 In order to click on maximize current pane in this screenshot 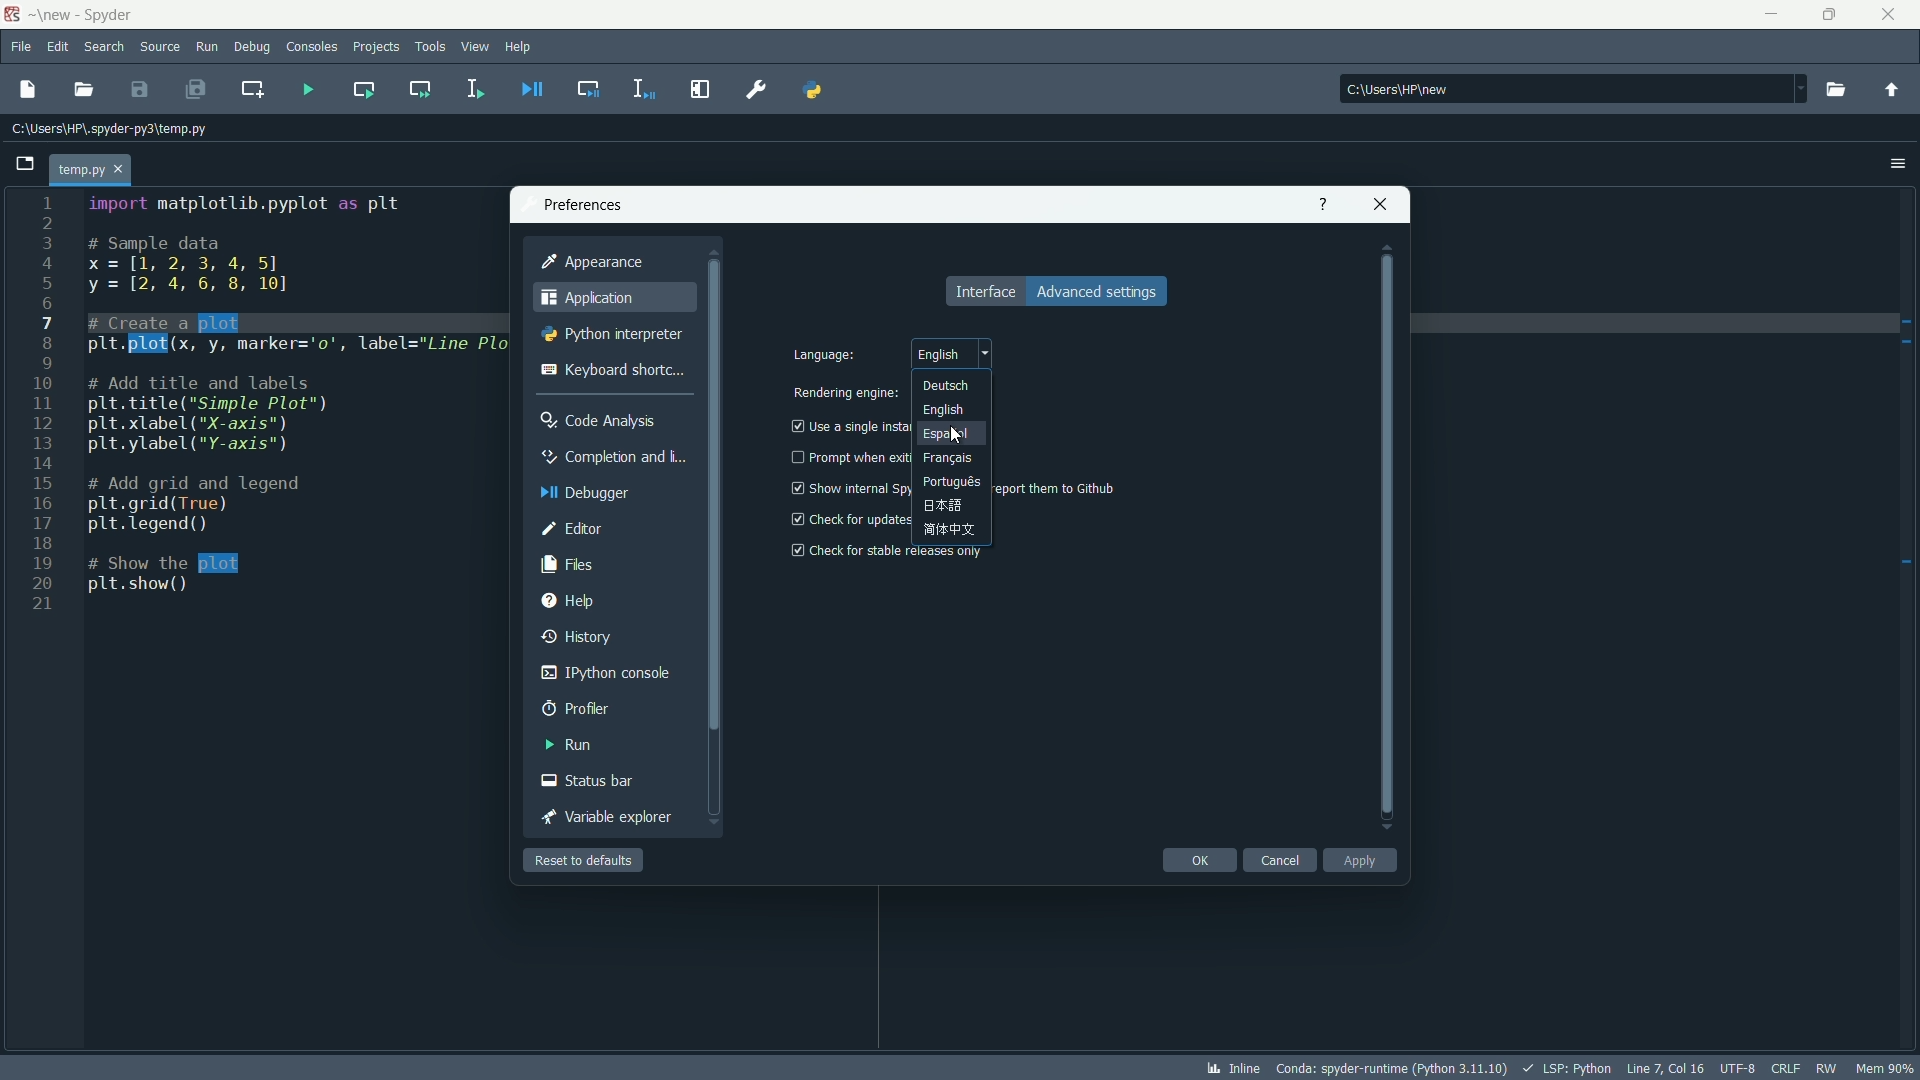, I will do `click(699, 88)`.